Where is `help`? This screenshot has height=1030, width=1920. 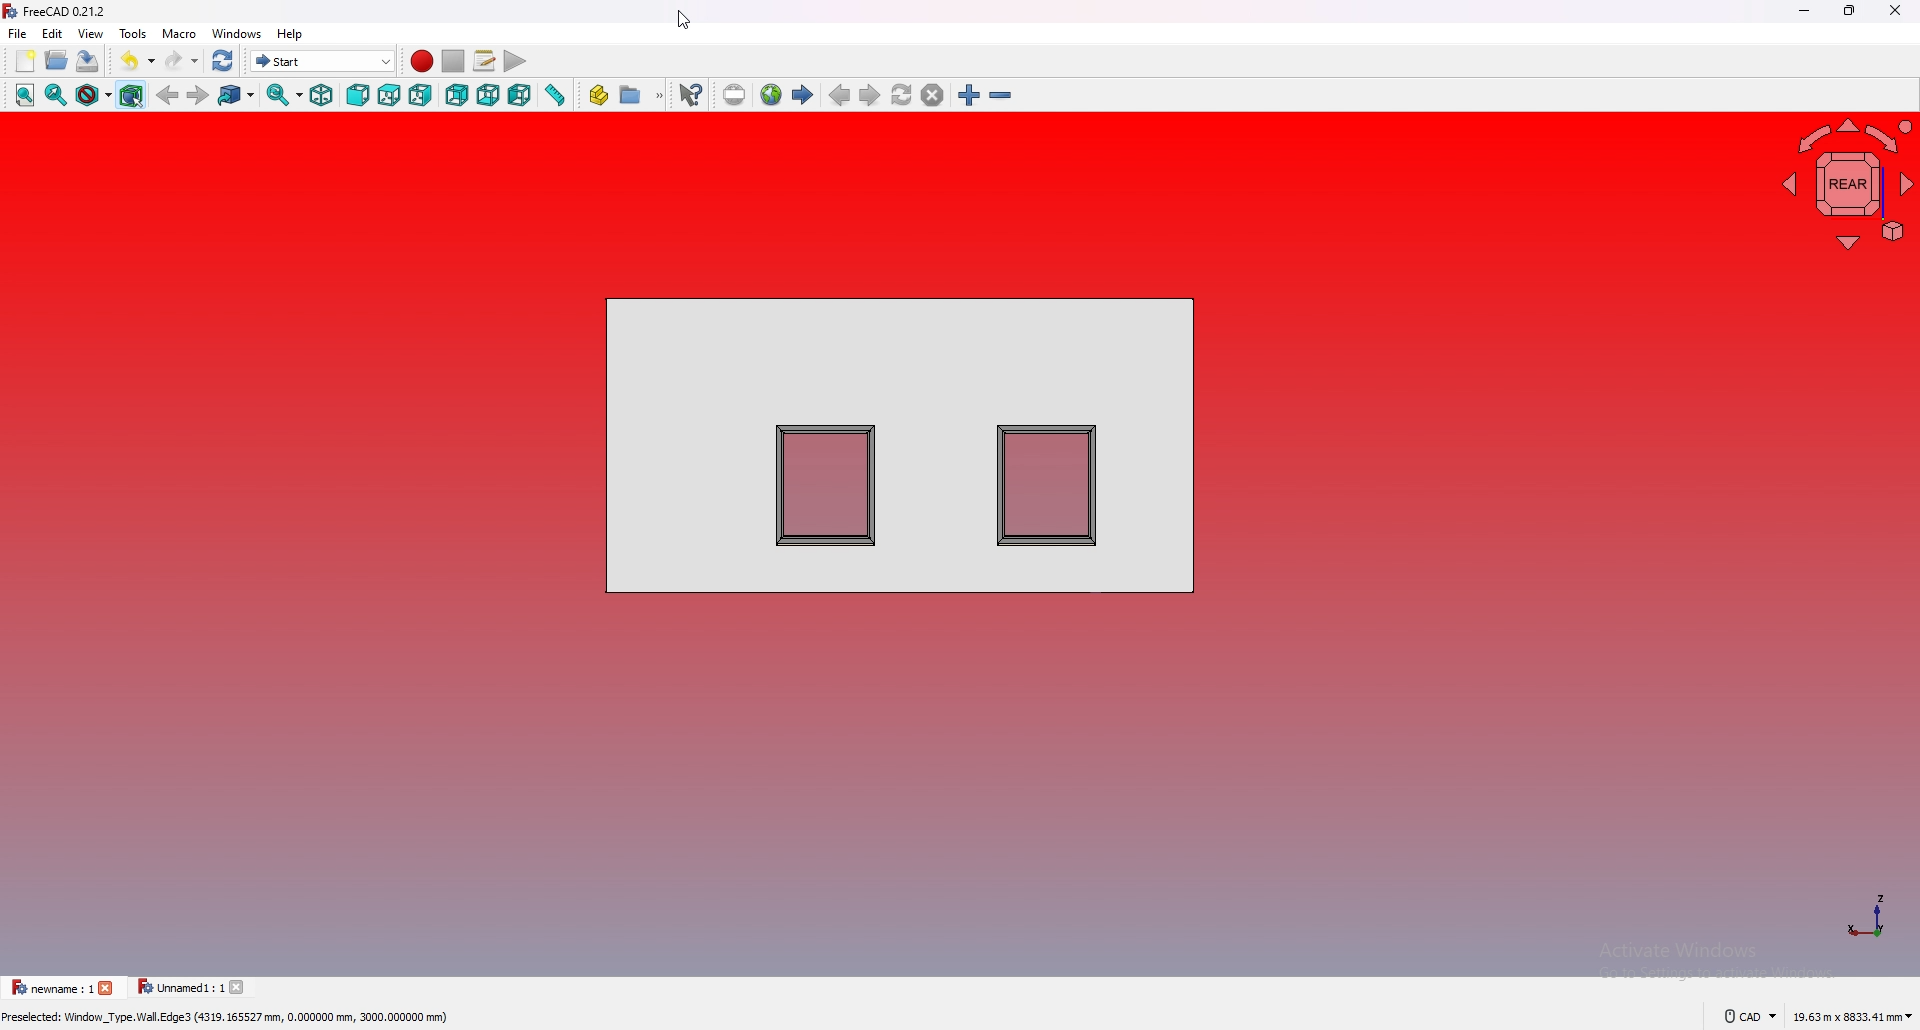
help is located at coordinates (290, 34).